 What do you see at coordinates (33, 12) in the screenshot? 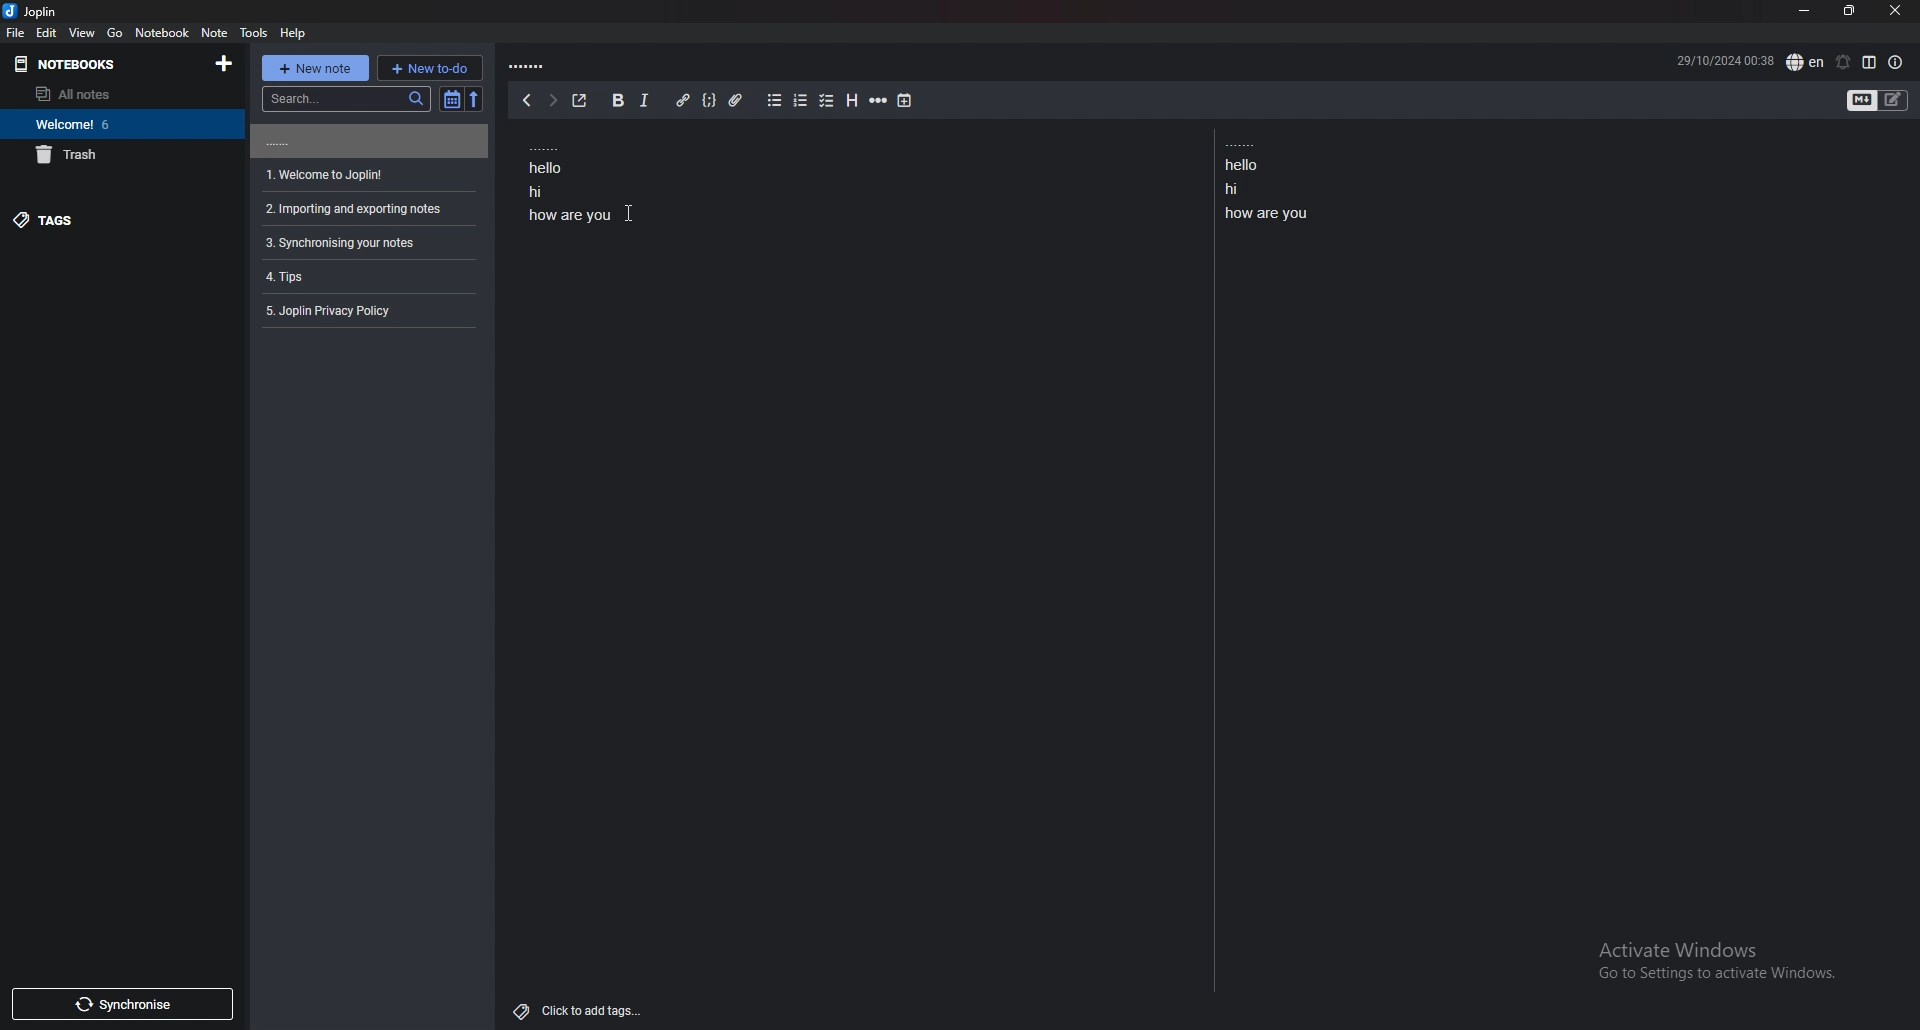
I see `joplin` at bounding box center [33, 12].